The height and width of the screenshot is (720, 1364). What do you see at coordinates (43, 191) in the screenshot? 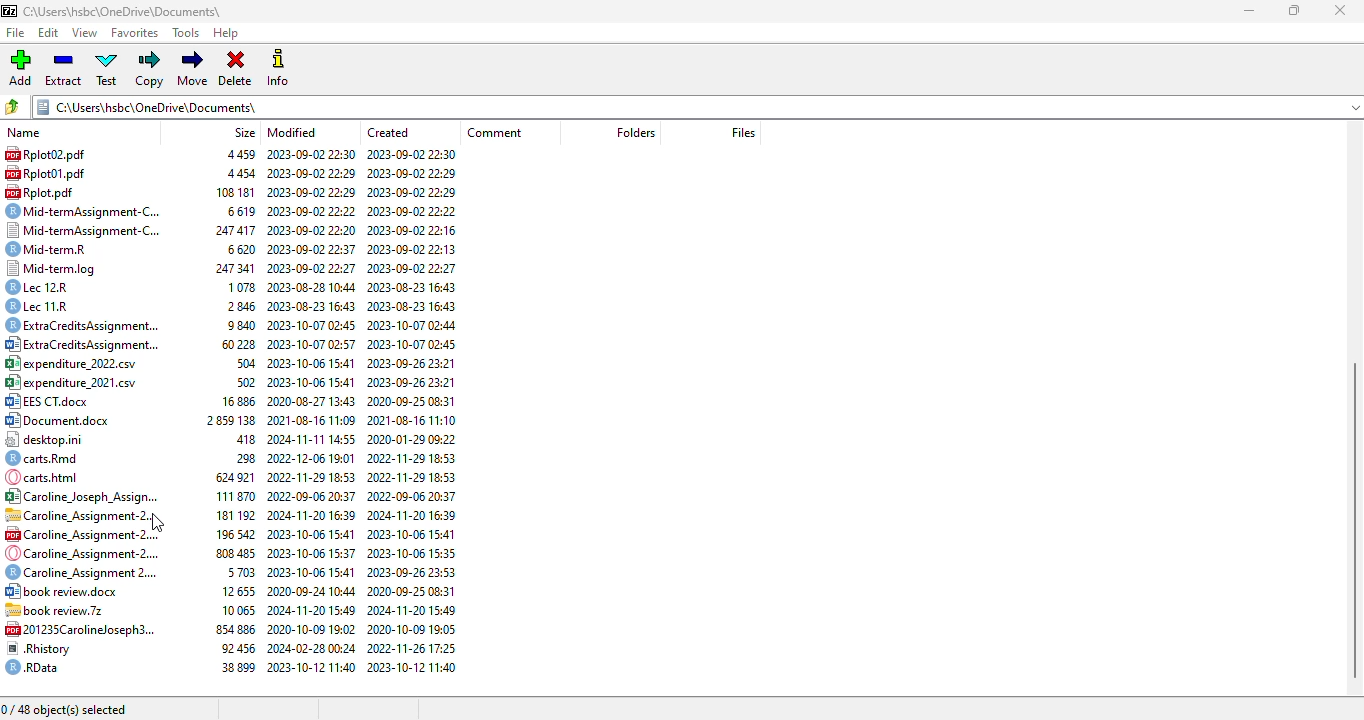
I see ` Rplot.pdf` at bounding box center [43, 191].